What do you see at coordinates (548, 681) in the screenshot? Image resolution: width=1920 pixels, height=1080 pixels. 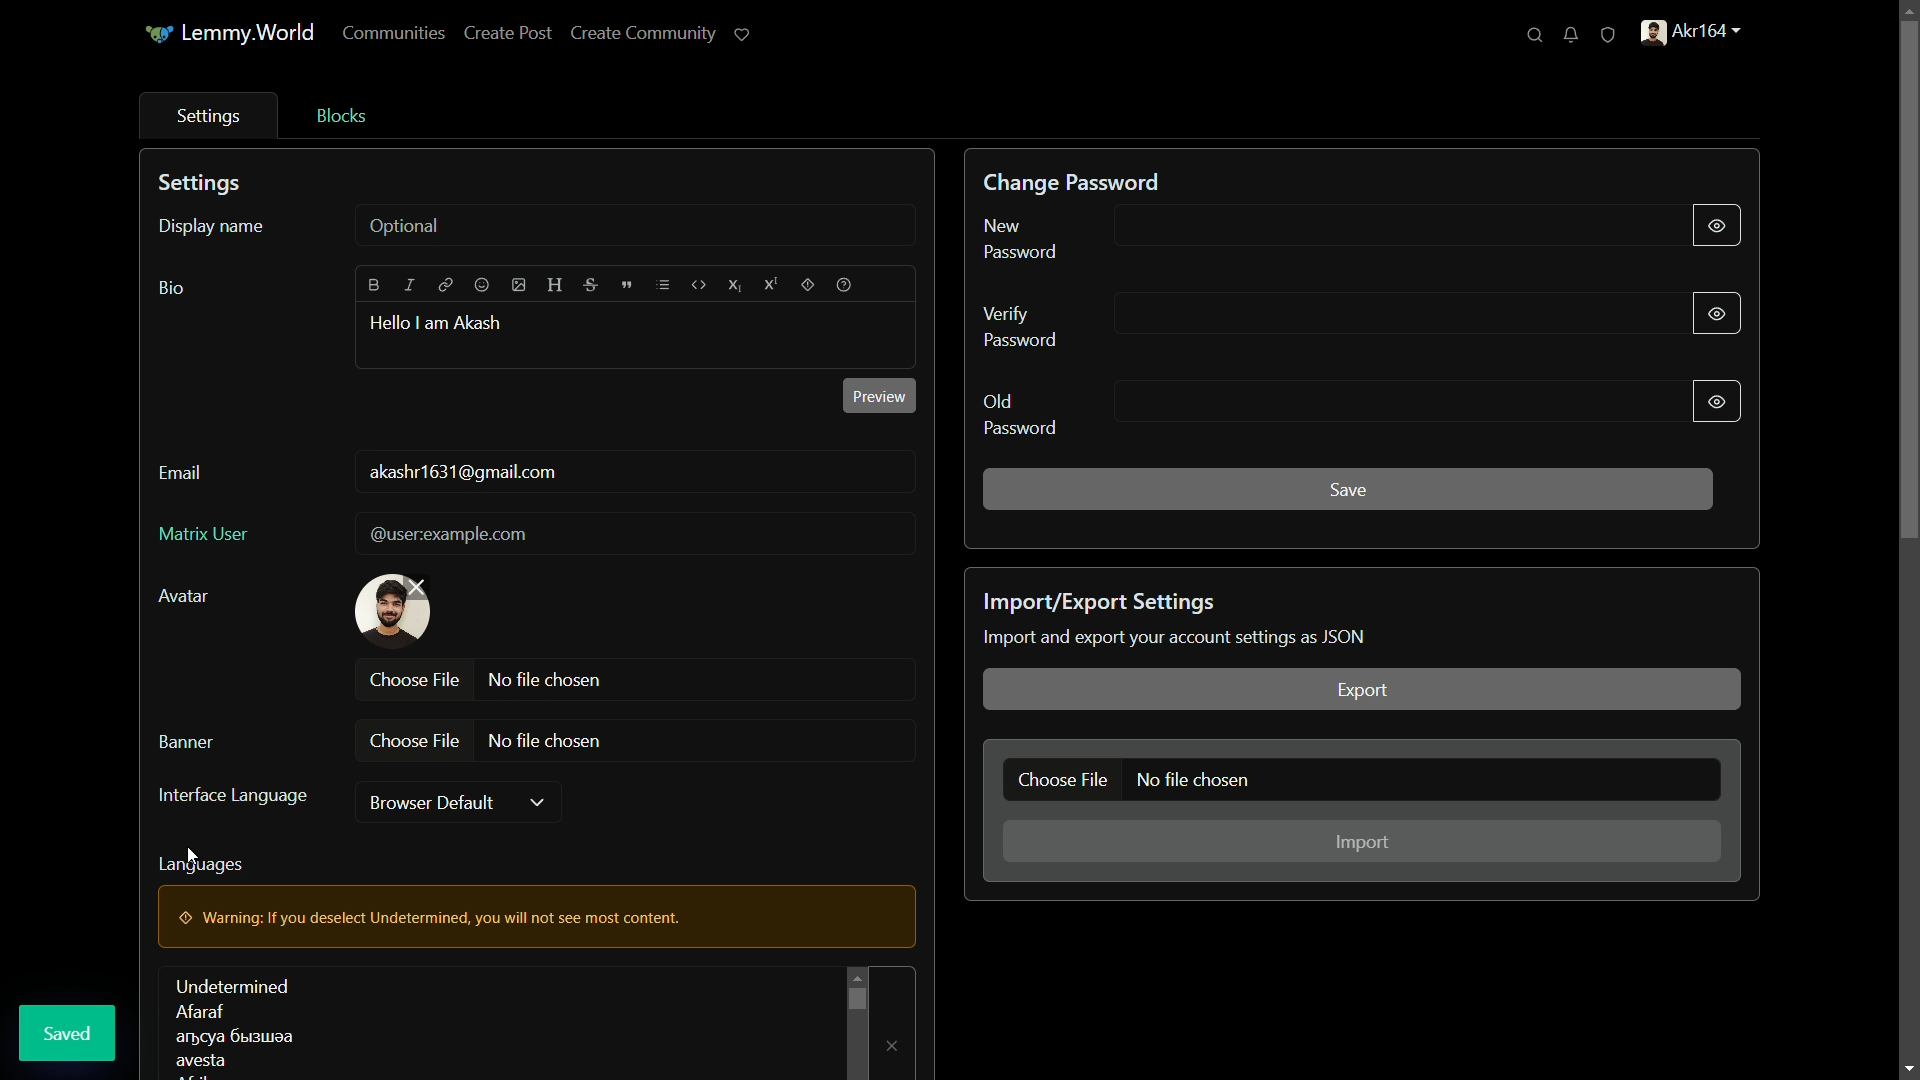 I see `no file chosen` at bounding box center [548, 681].